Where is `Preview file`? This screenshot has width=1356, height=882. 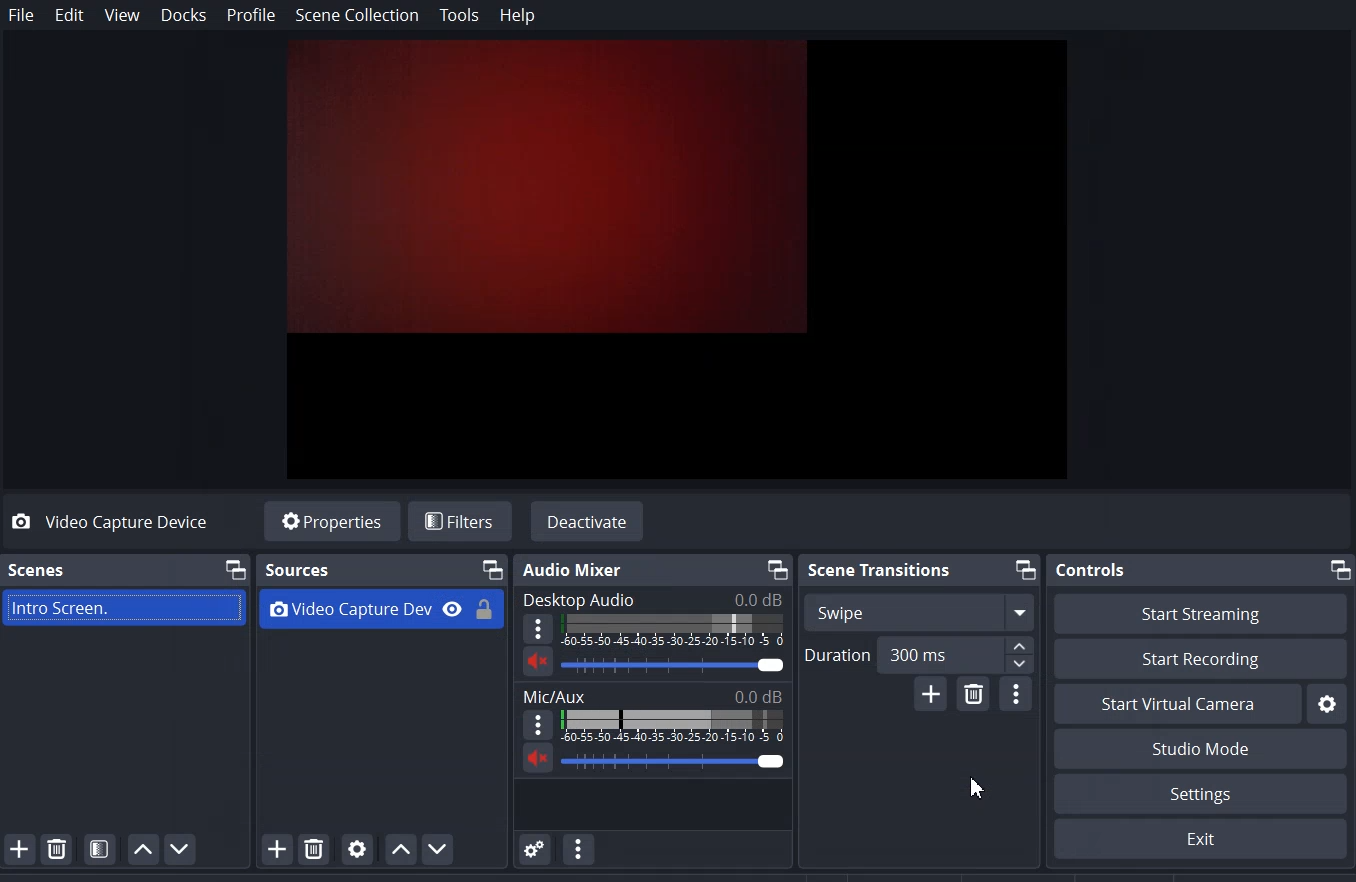
Preview file is located at coordinates (682, 256).